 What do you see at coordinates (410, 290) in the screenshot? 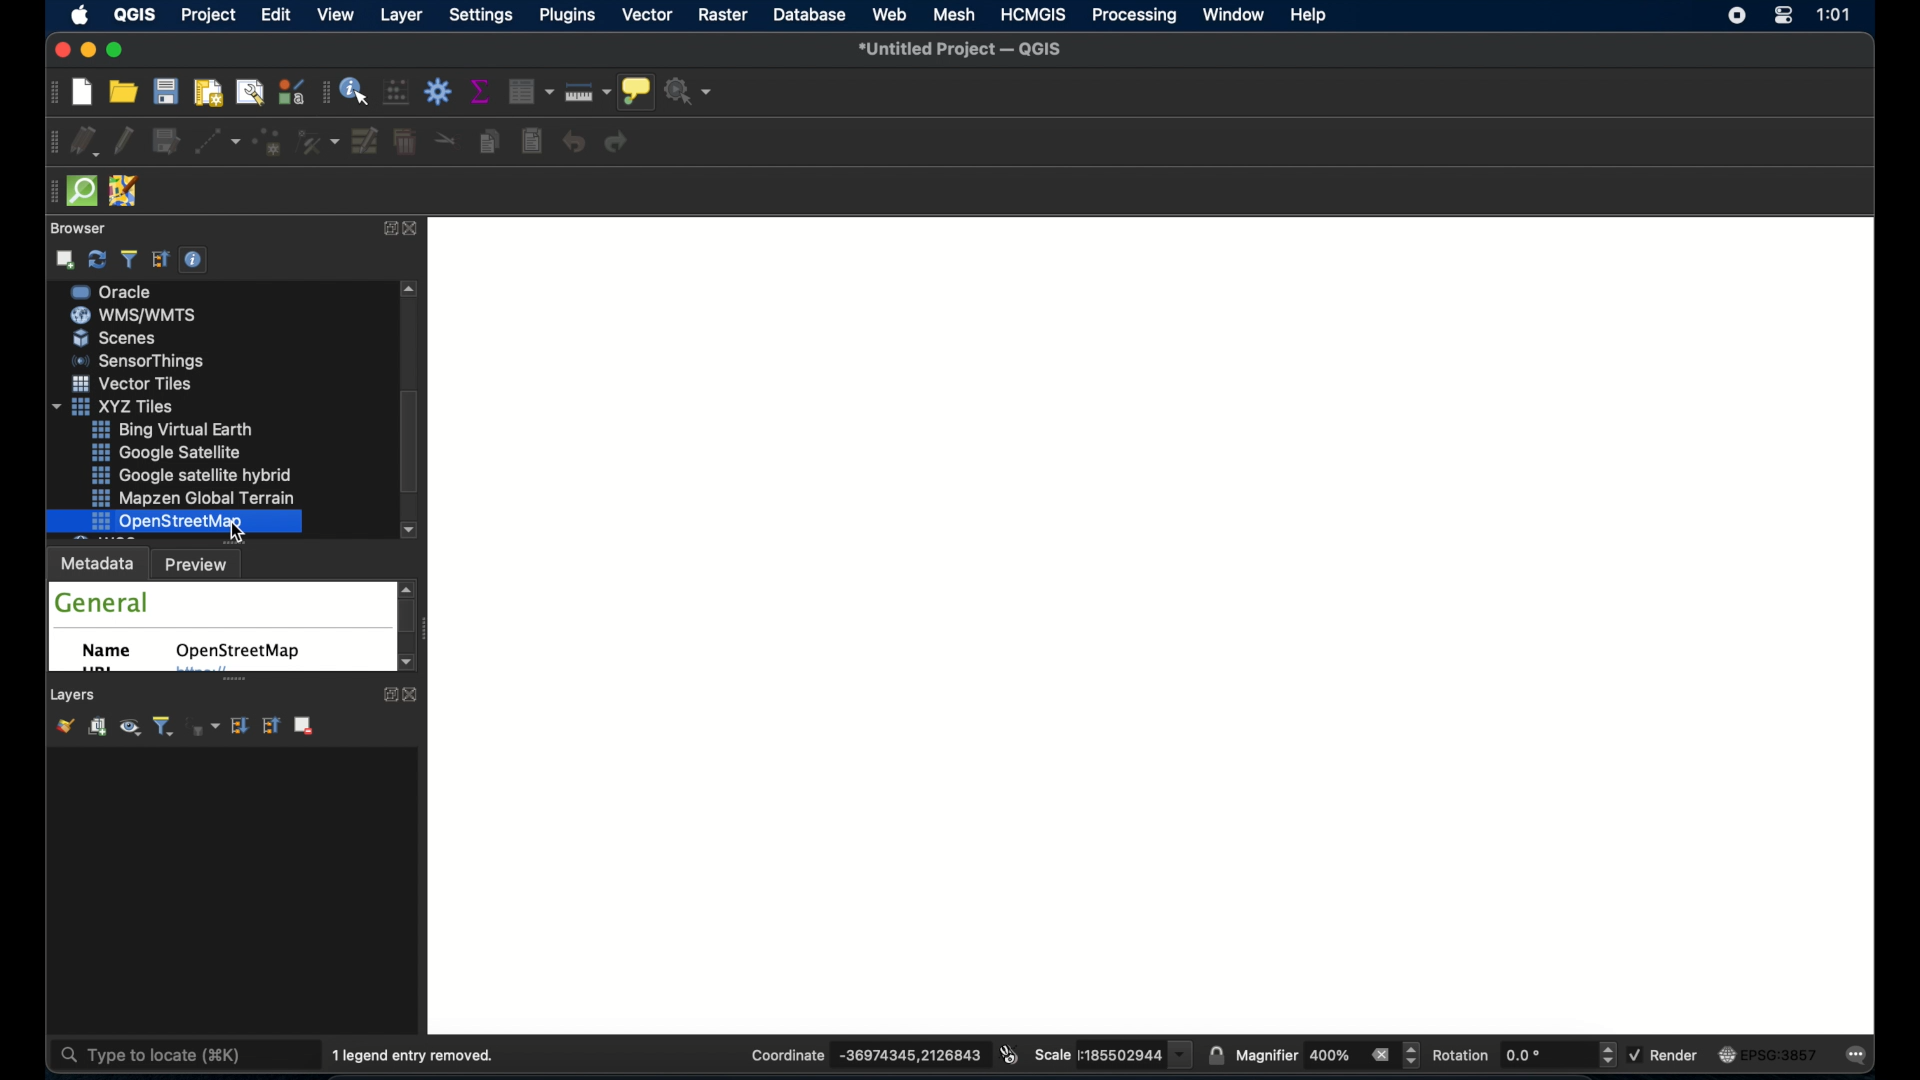
I see `scroll up arrow` at bounding box center [410, 290].